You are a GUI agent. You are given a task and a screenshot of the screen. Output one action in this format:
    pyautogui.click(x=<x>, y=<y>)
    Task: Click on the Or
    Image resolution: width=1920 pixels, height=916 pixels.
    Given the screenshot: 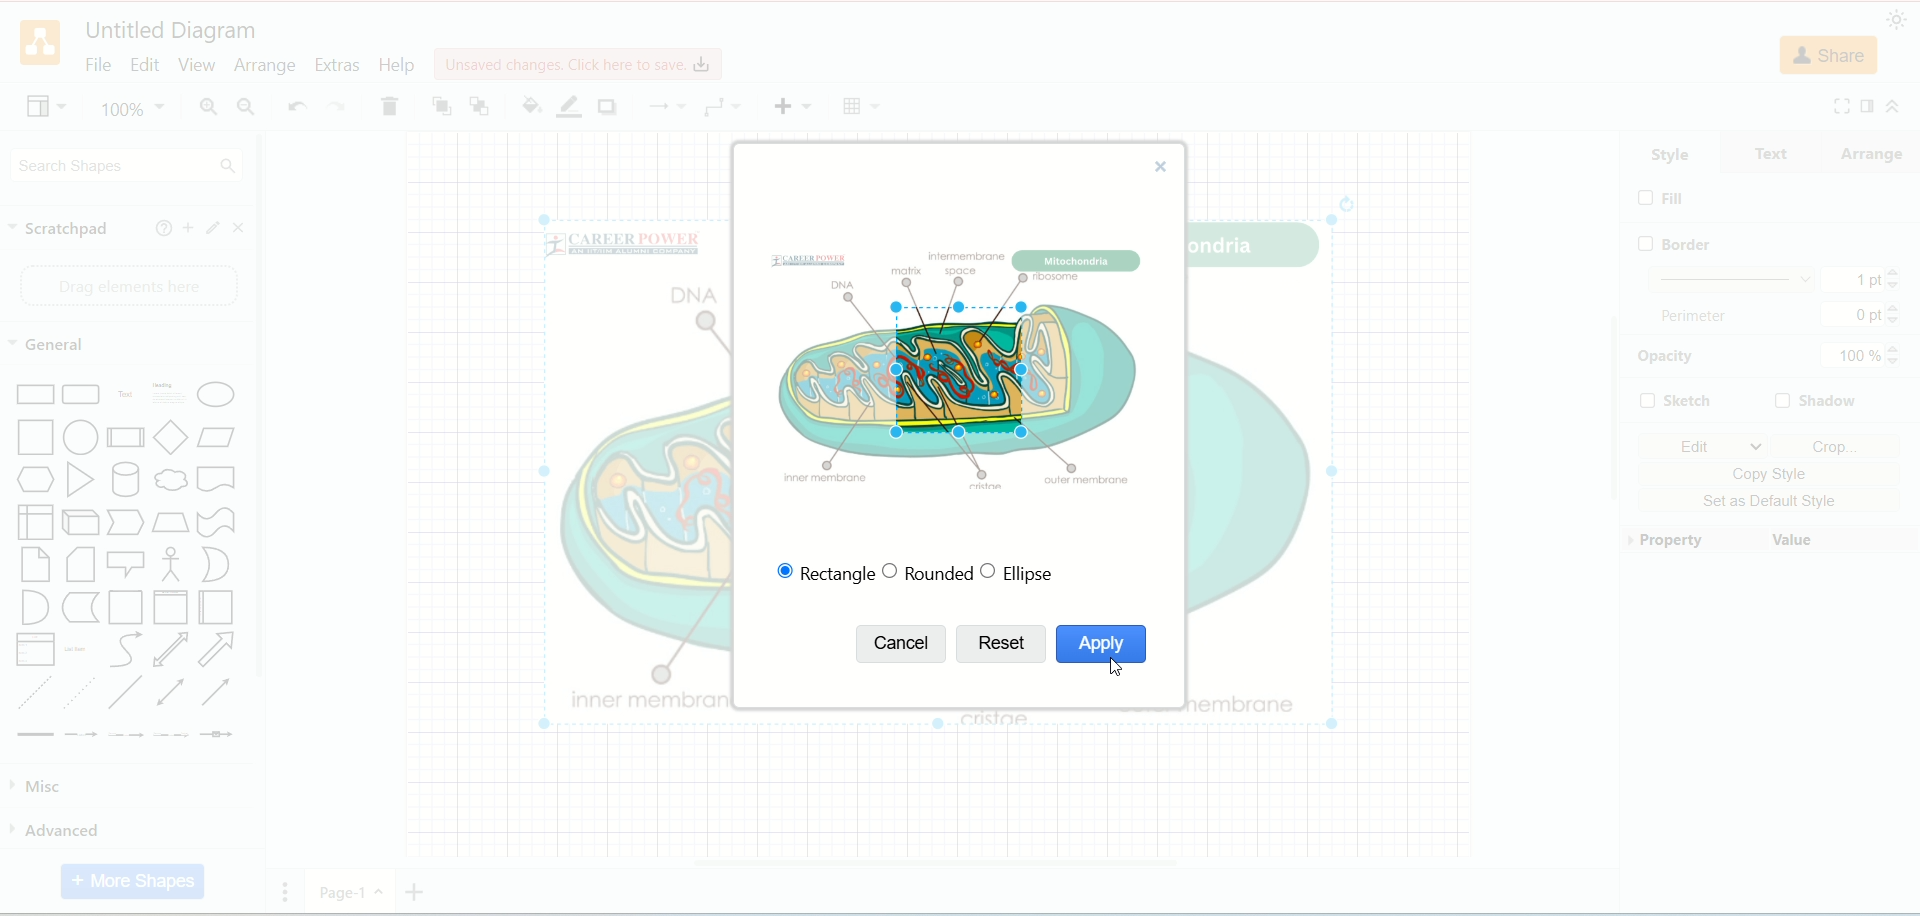 What is the action you would take?
    pyautogui.click(x=218, y=565)
    